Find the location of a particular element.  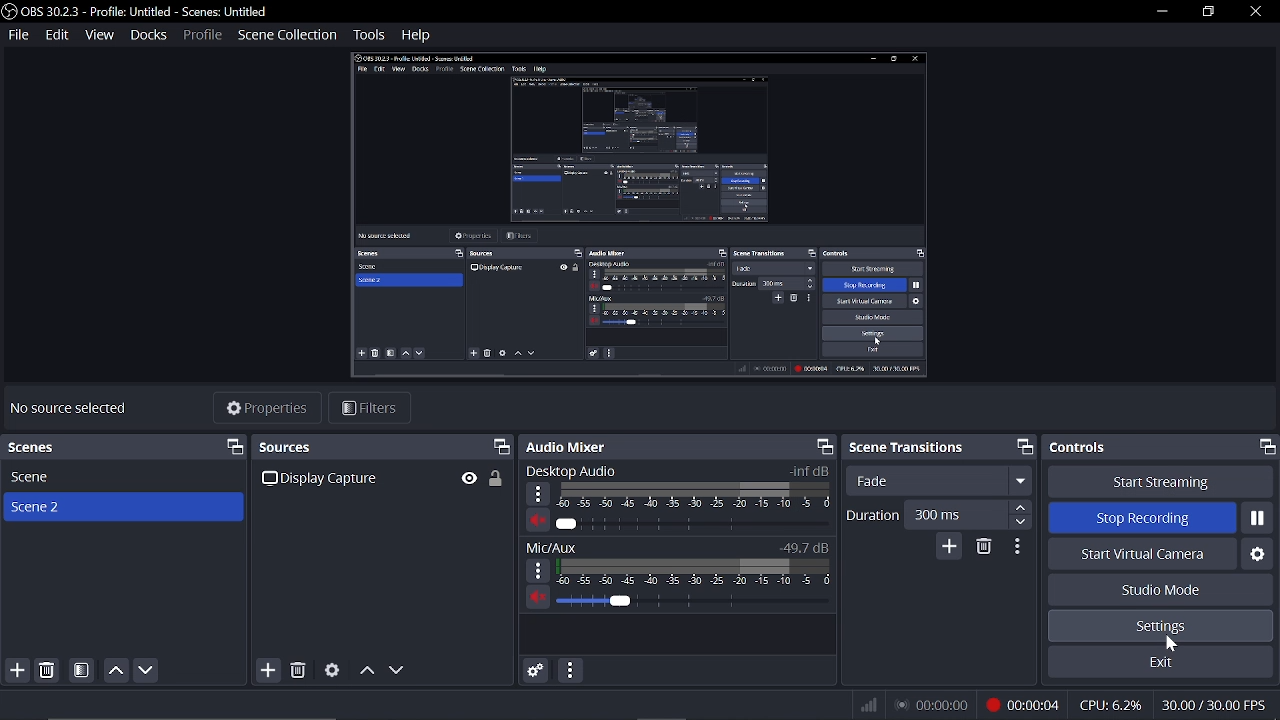

toggle scenes is located at coordinates (236, 447).